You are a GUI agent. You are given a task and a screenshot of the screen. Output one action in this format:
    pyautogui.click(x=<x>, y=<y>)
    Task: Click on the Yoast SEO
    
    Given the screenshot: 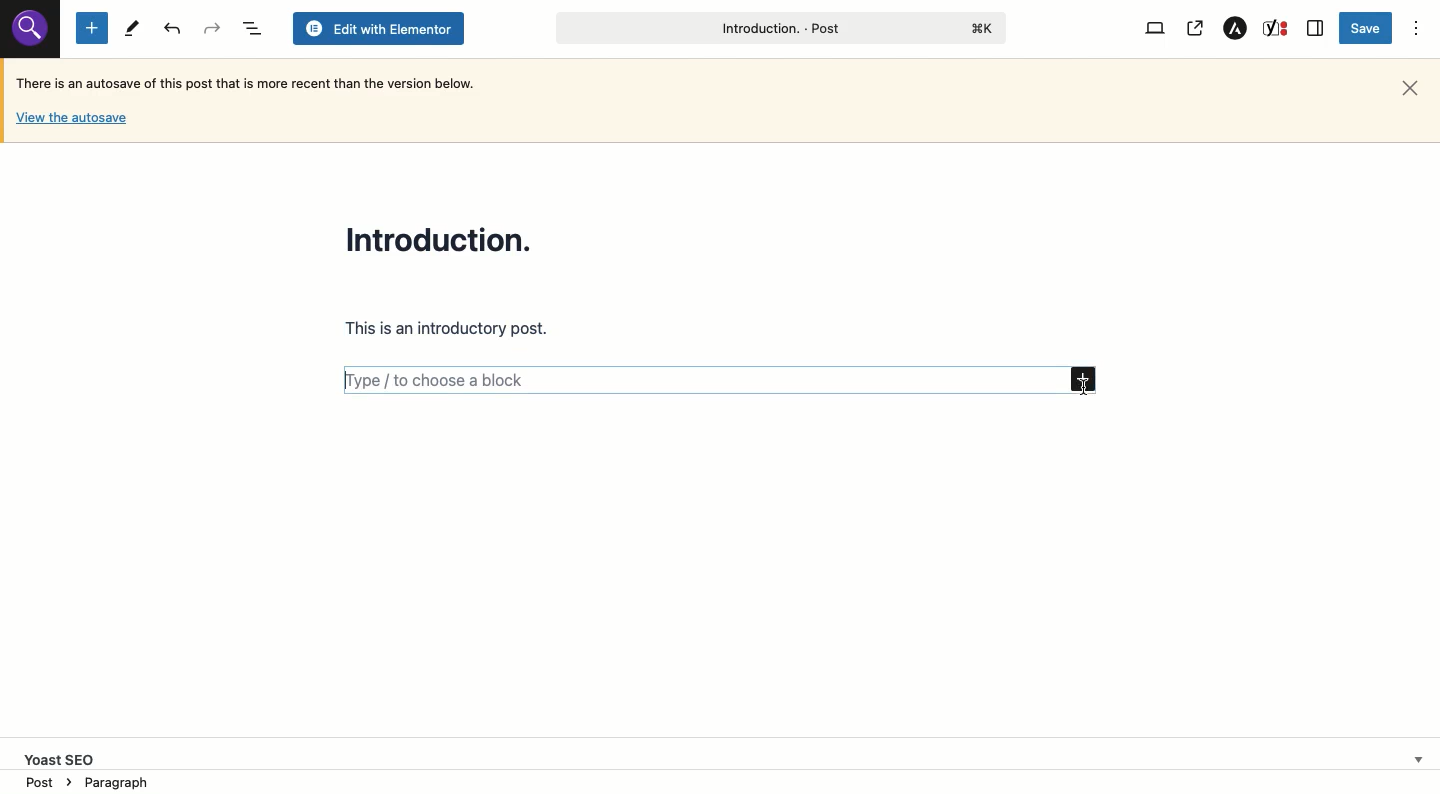 What is the action you would take?
    pyautogui.click(x=727, y=755)
    